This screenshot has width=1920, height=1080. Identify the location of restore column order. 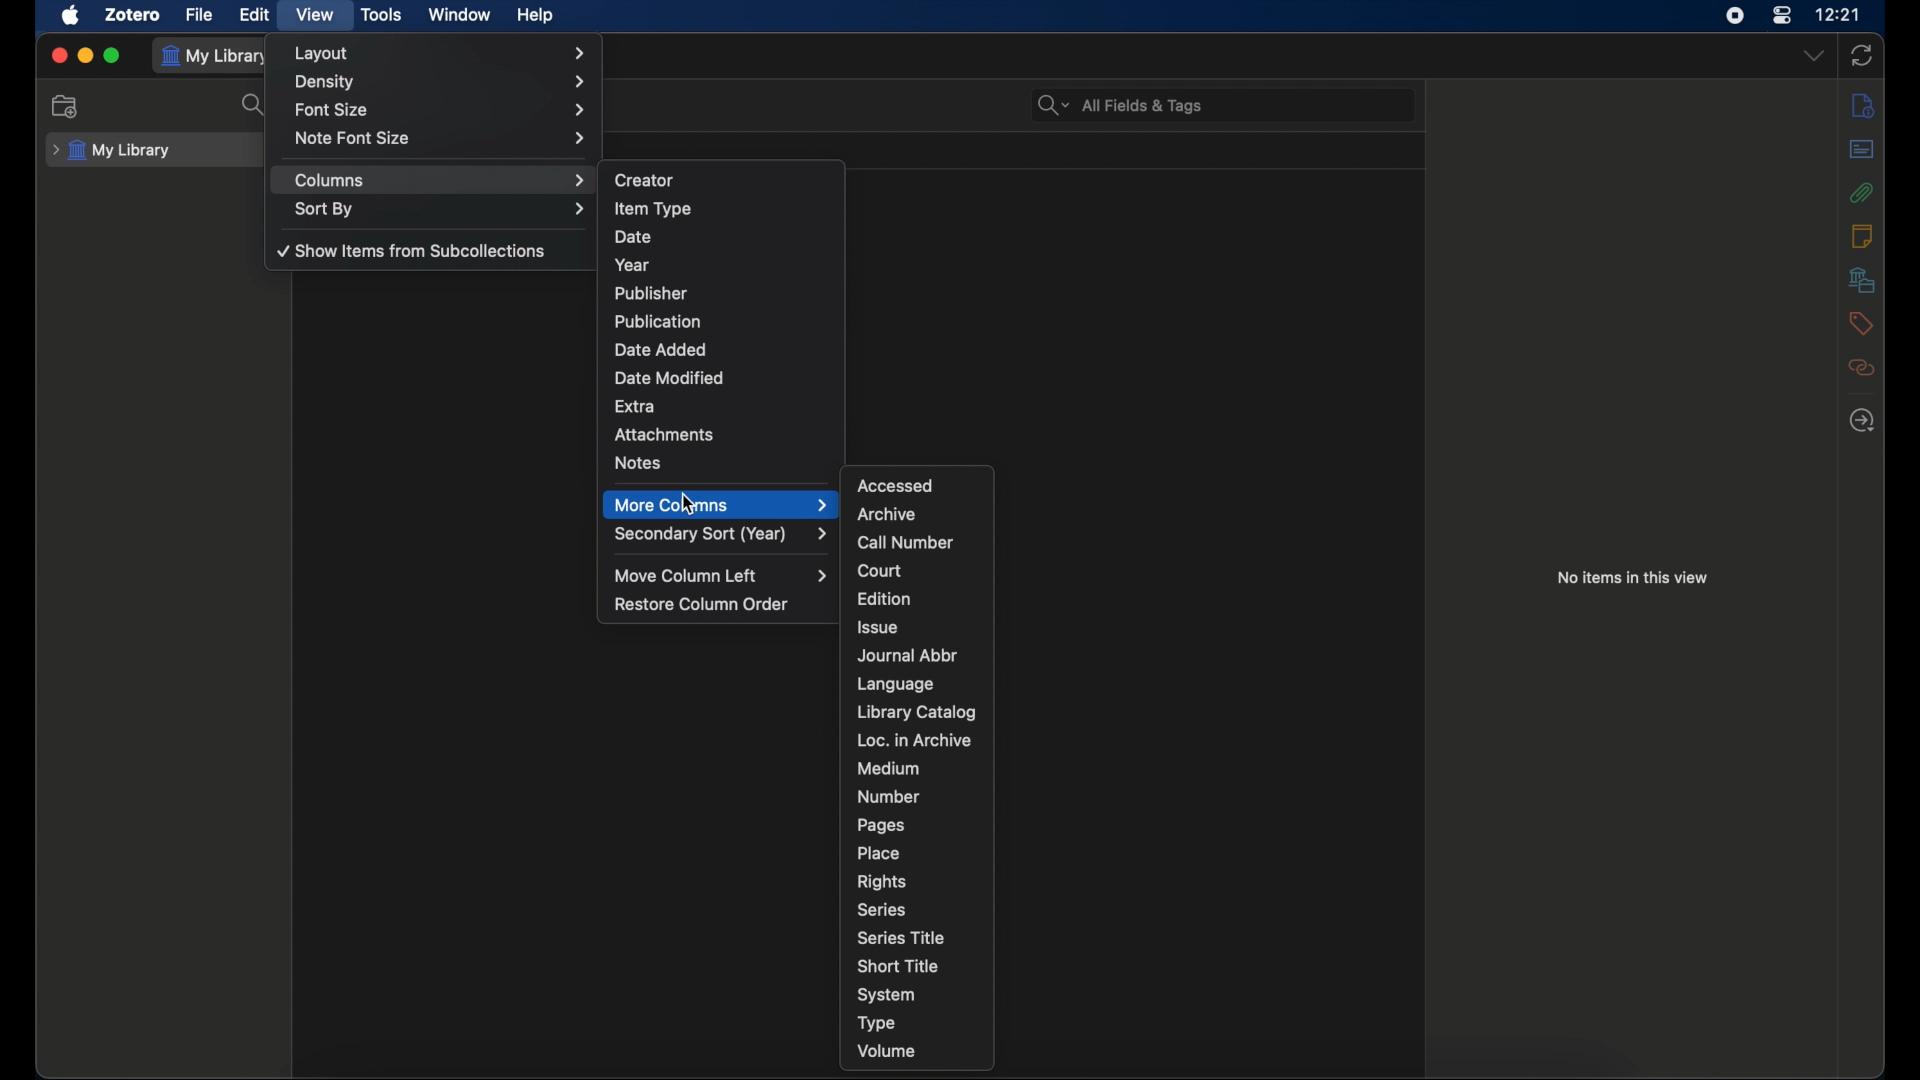
(703, 604).